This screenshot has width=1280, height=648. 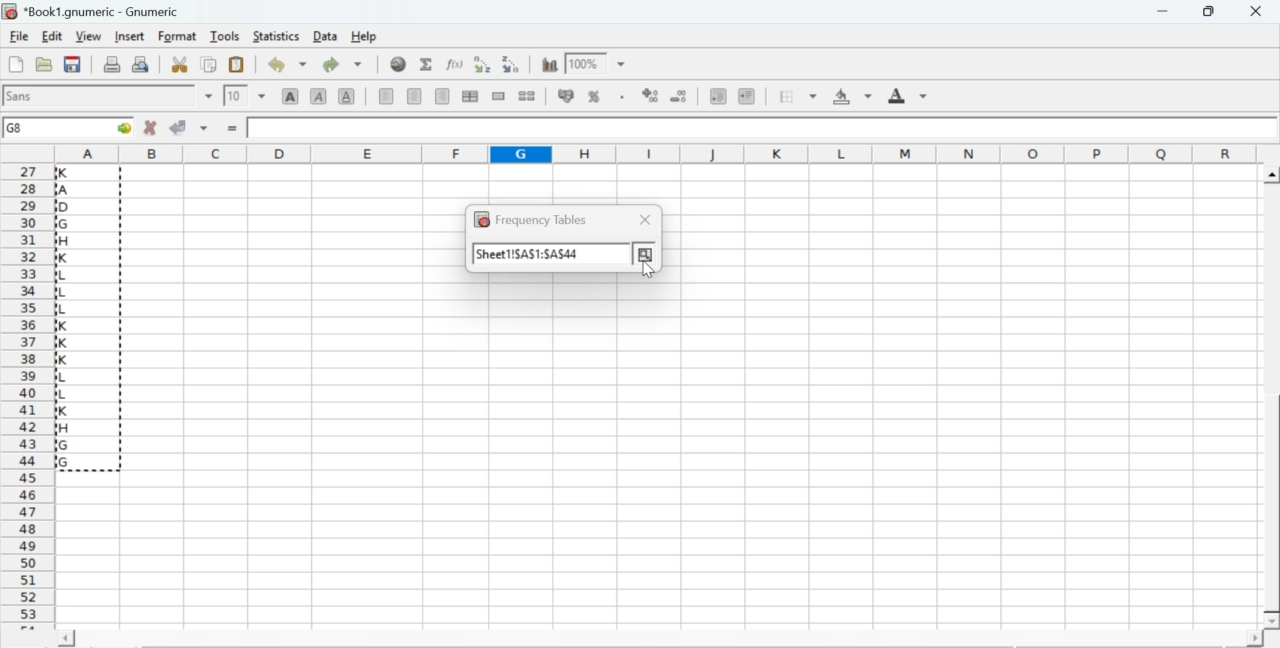 I want to click on save current workbook, so click(x=73, y=64).